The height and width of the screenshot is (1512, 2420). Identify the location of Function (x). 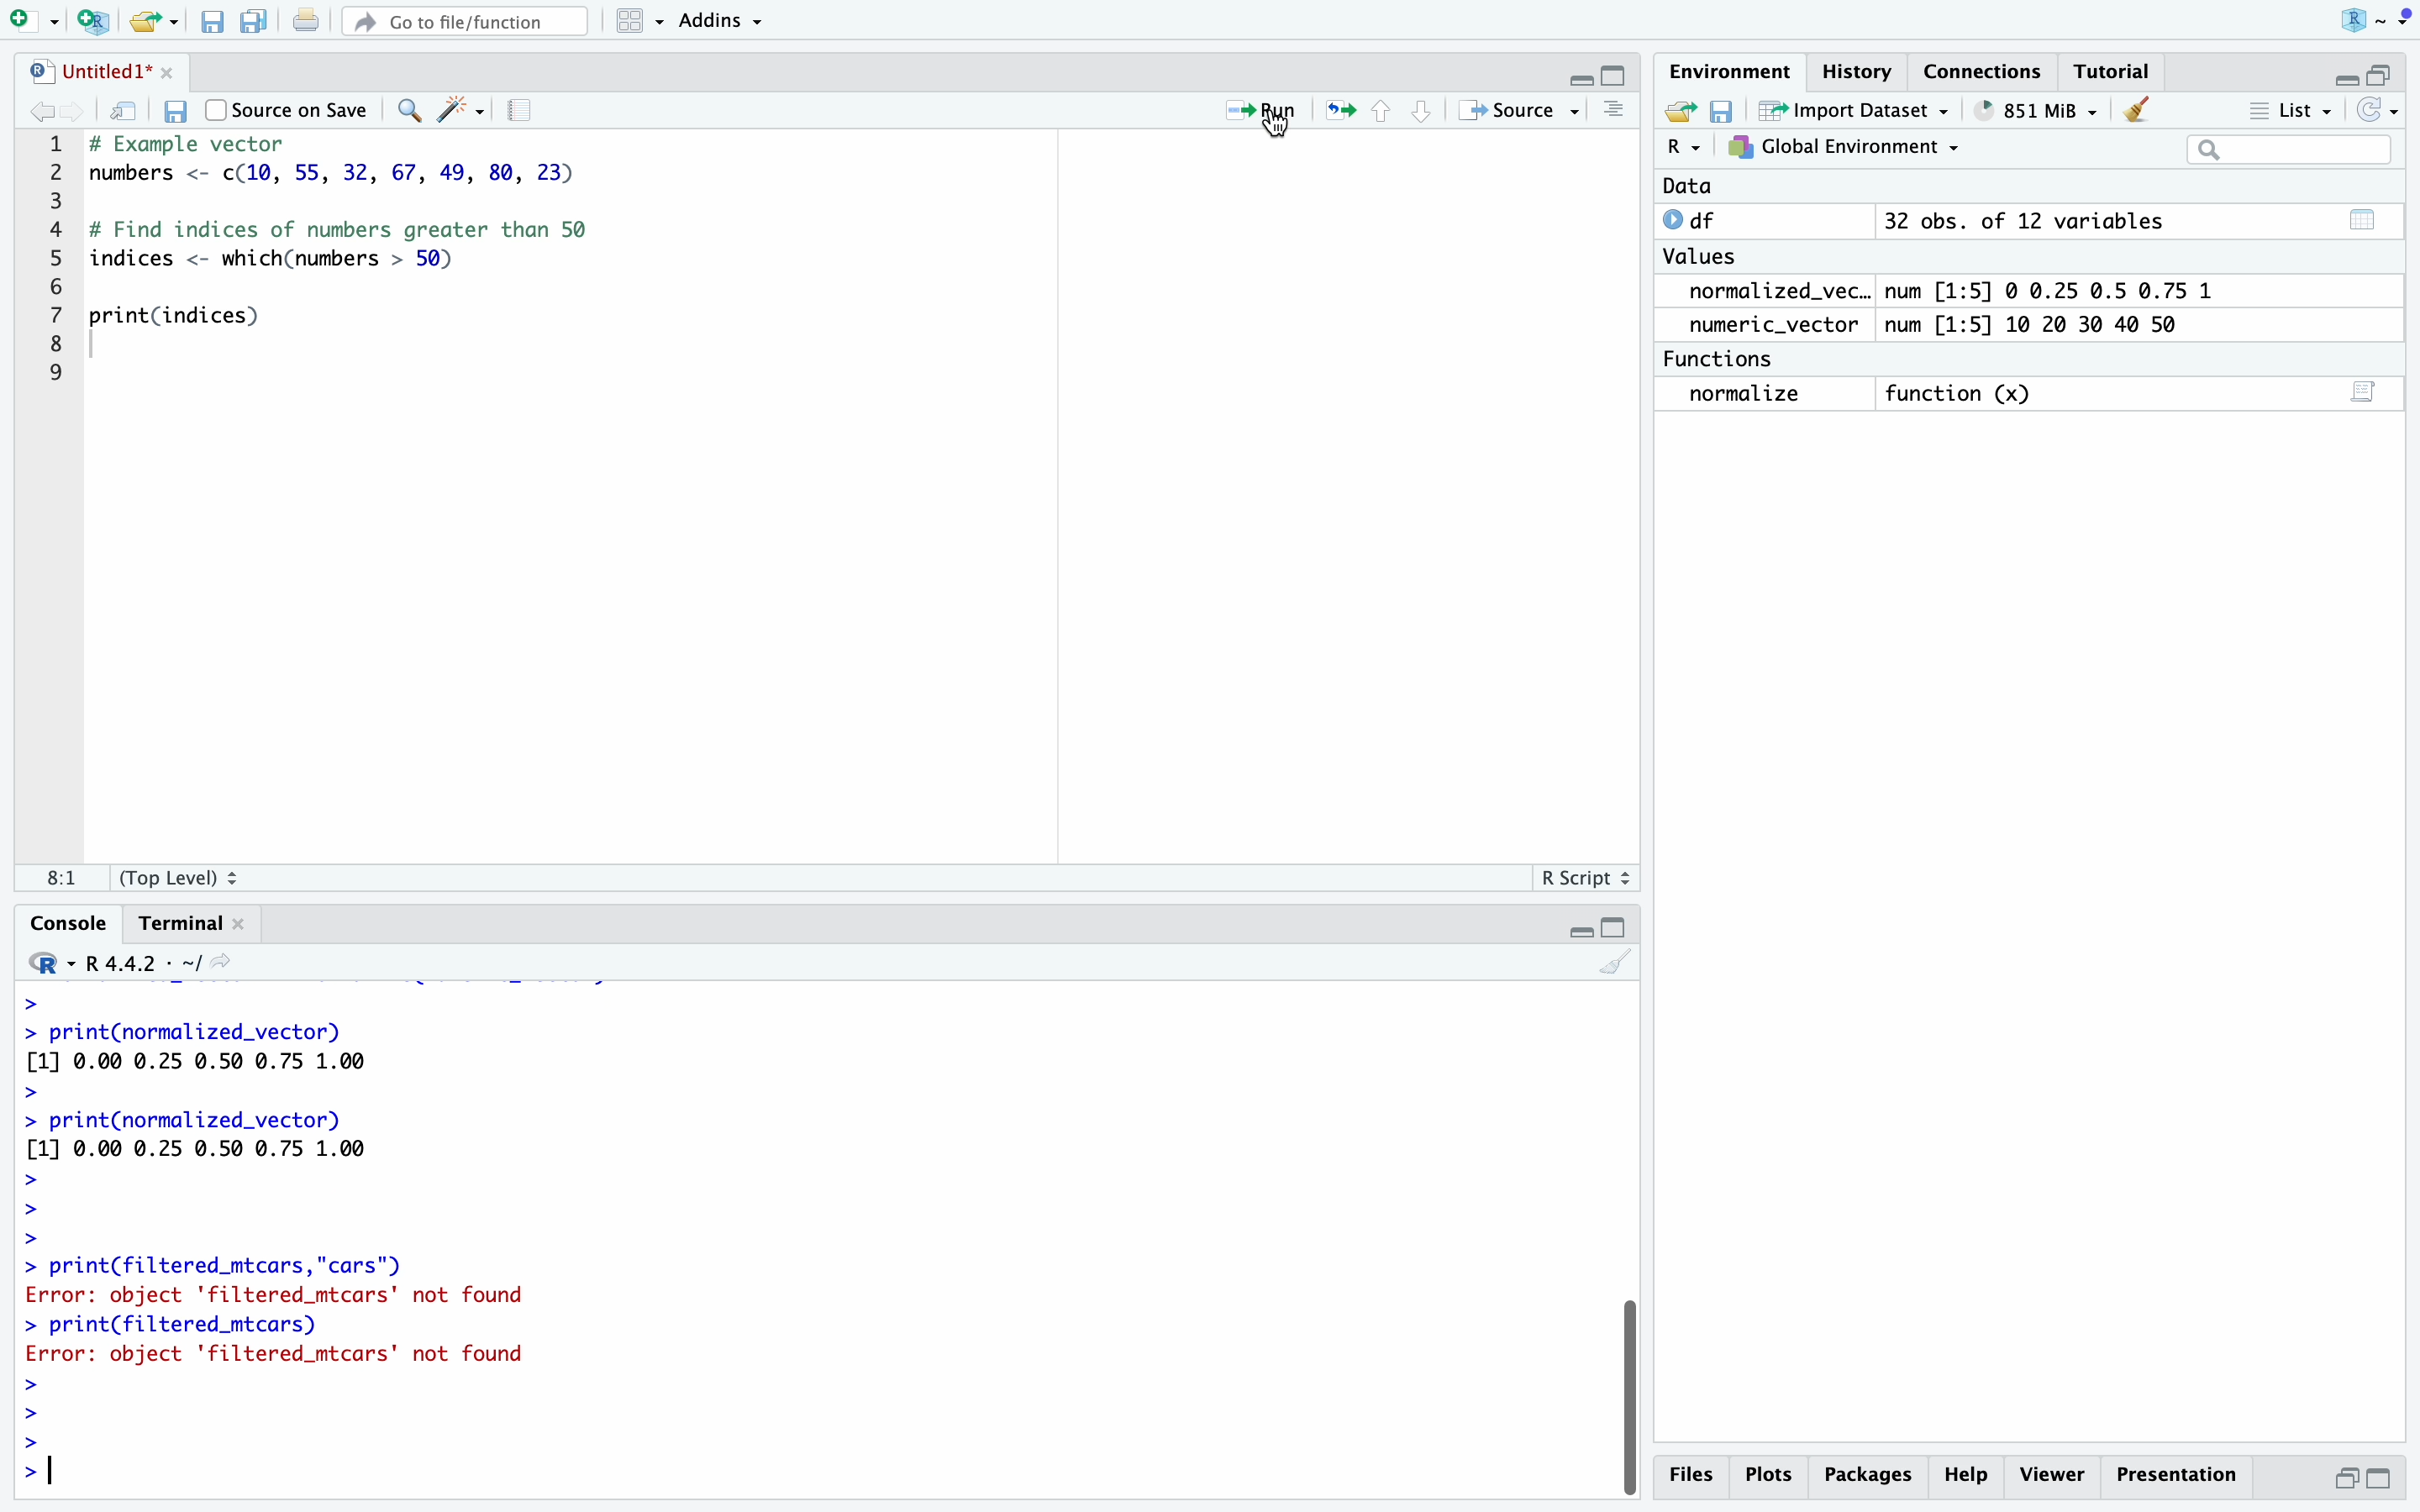
(1961, 393).